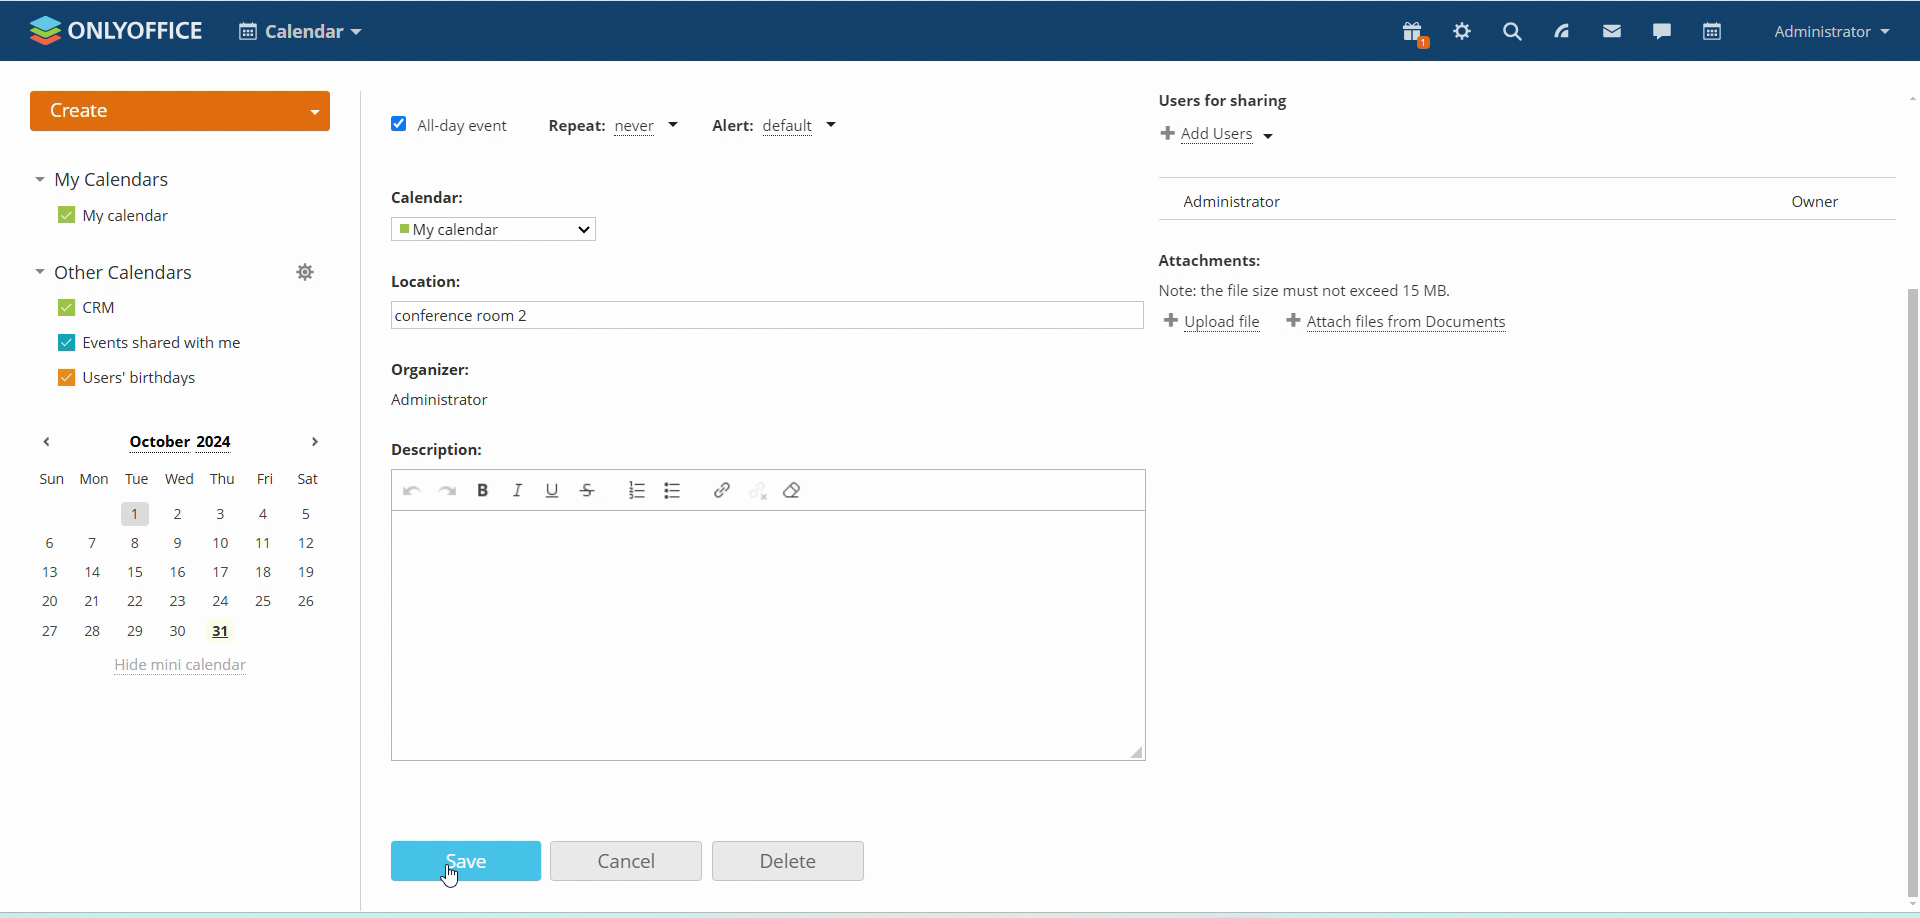  I want to click on Save, so click(467, 861).